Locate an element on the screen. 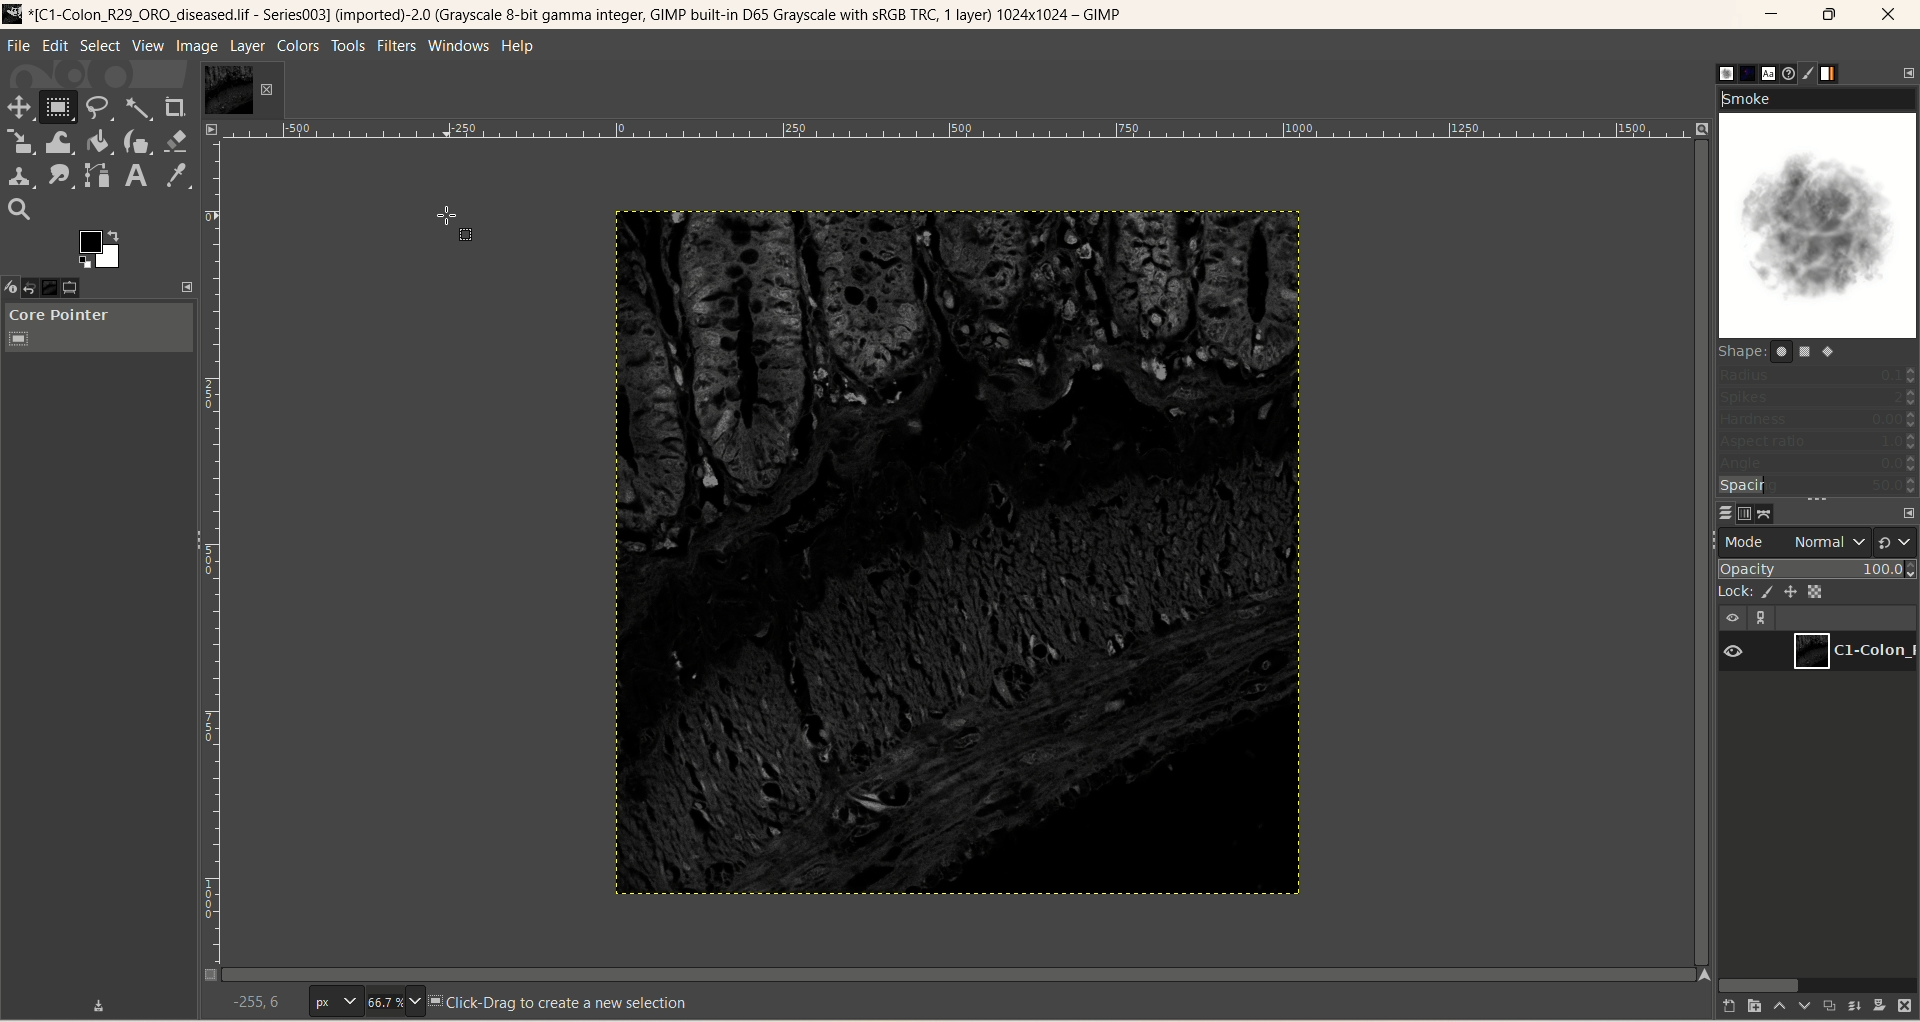 This screenshot has width=1920, height=1022. switch to another group of modes is located at coordinates (1896, 541).